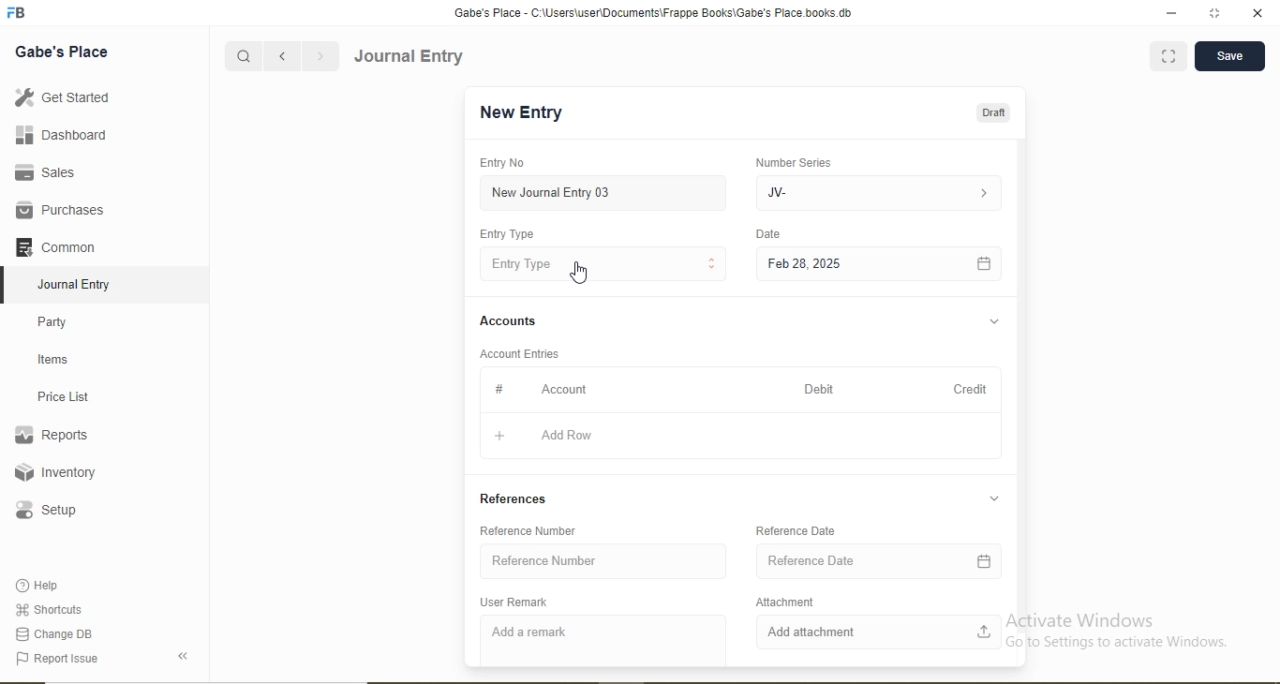 This screenshot has height=684, width=1280. What do you see at coordinates (59, 210) in the screenshot?
I see `Purchases` at bounding box center [59, 210].